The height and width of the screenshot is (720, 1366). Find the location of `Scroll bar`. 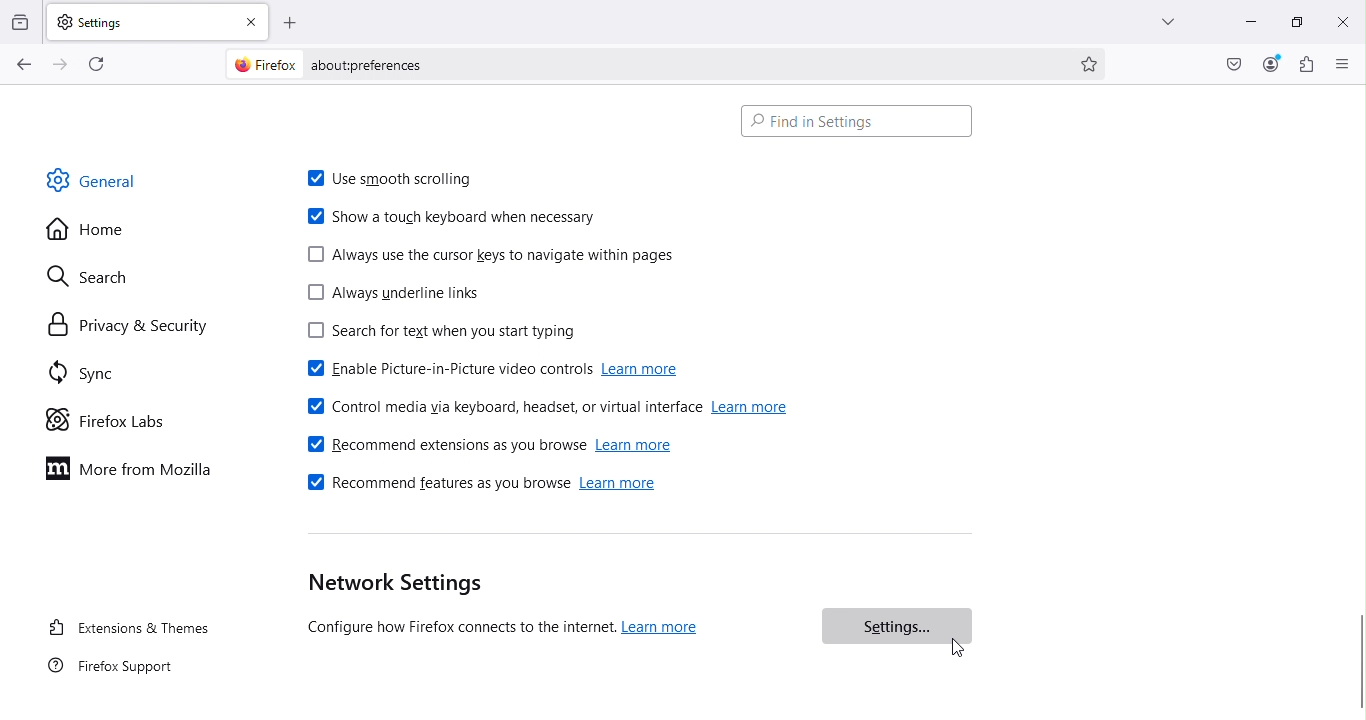

Scroll bar is located at coordinates (1358, 401).